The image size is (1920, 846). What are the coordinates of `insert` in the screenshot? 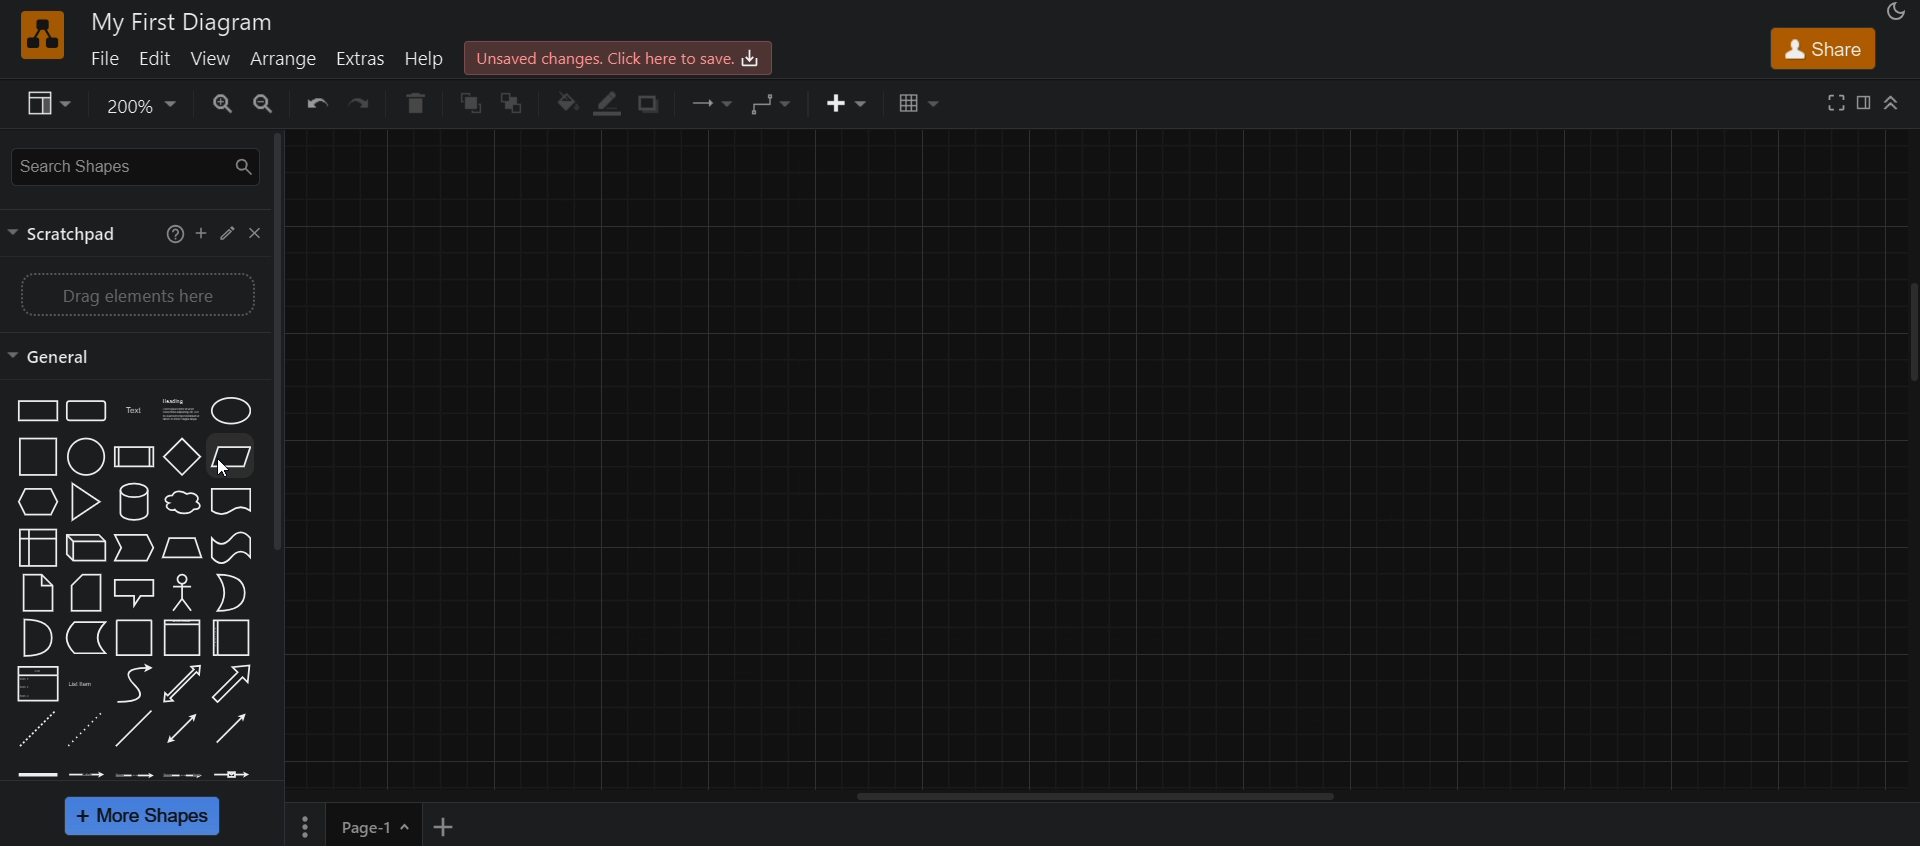 It's located at (846, 103).